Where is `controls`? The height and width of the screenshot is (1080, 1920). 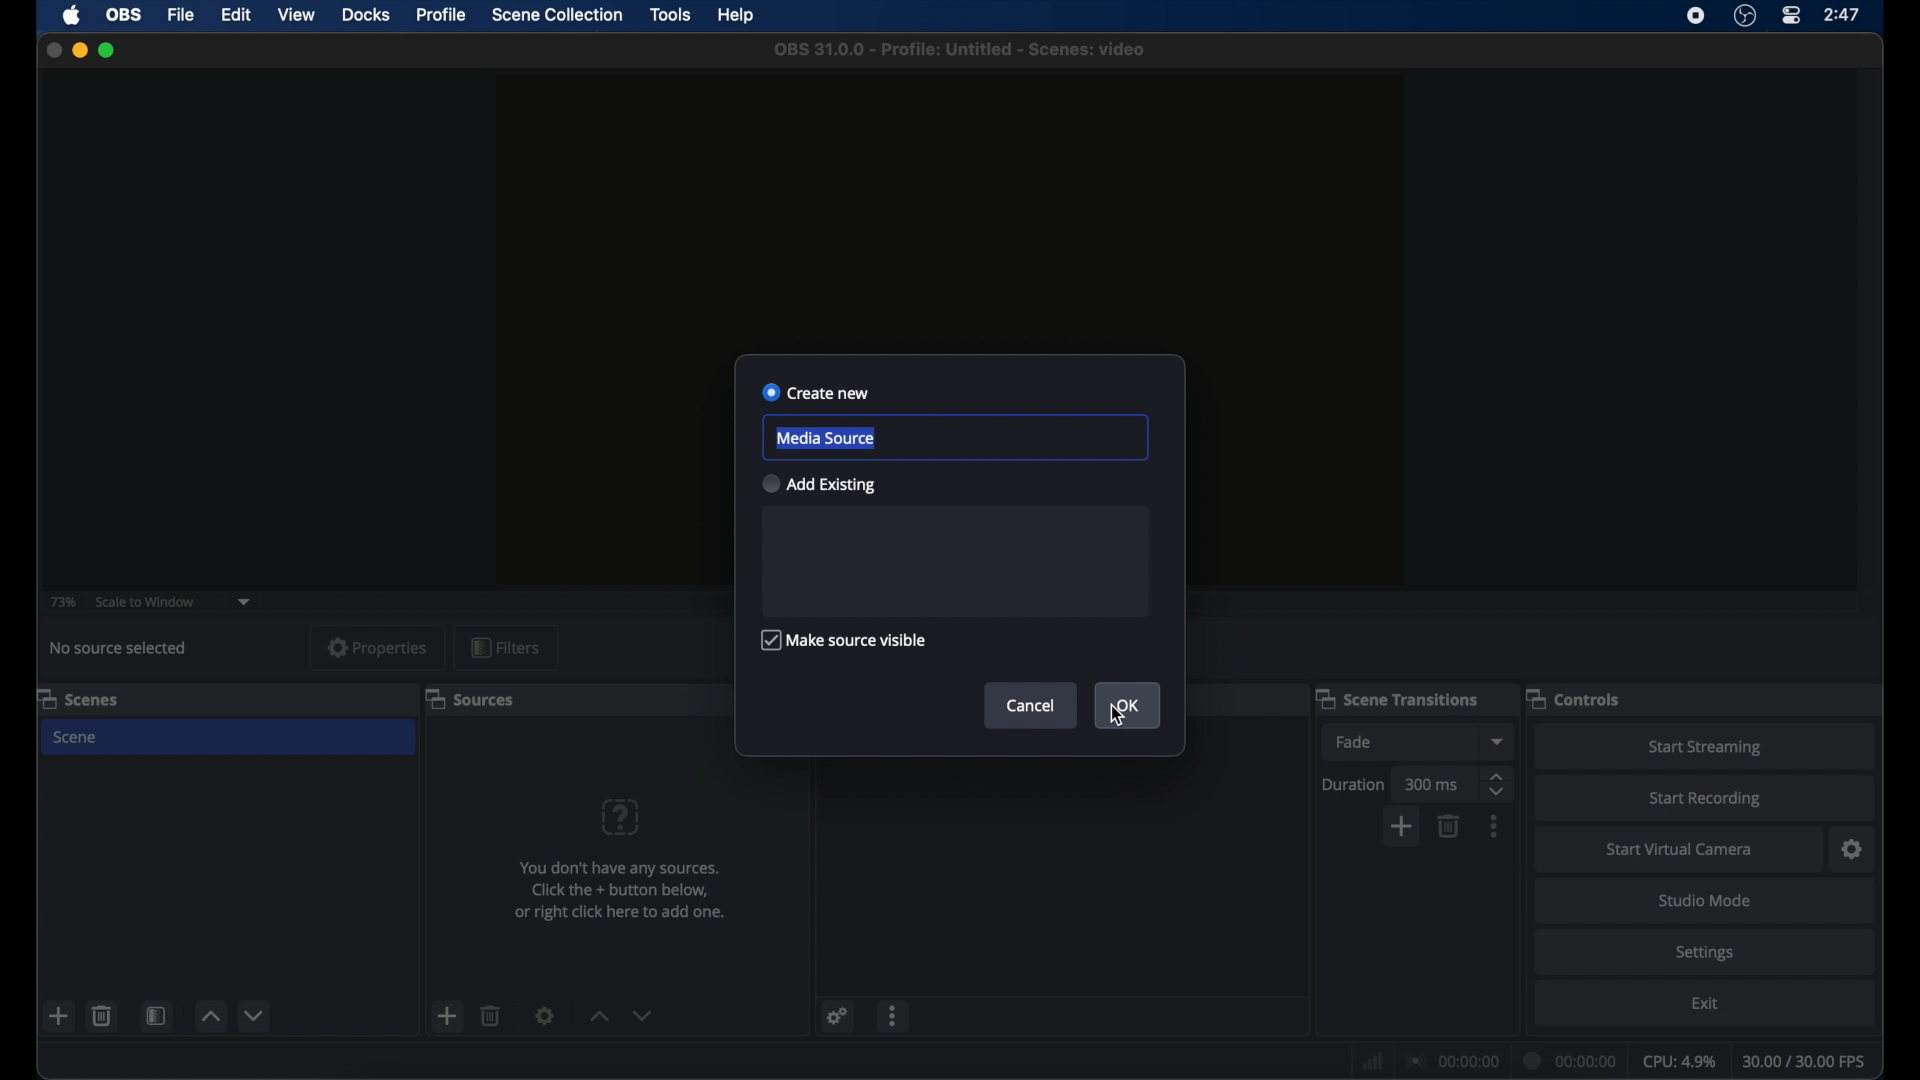
controls is located at coordinates (1574, 698).